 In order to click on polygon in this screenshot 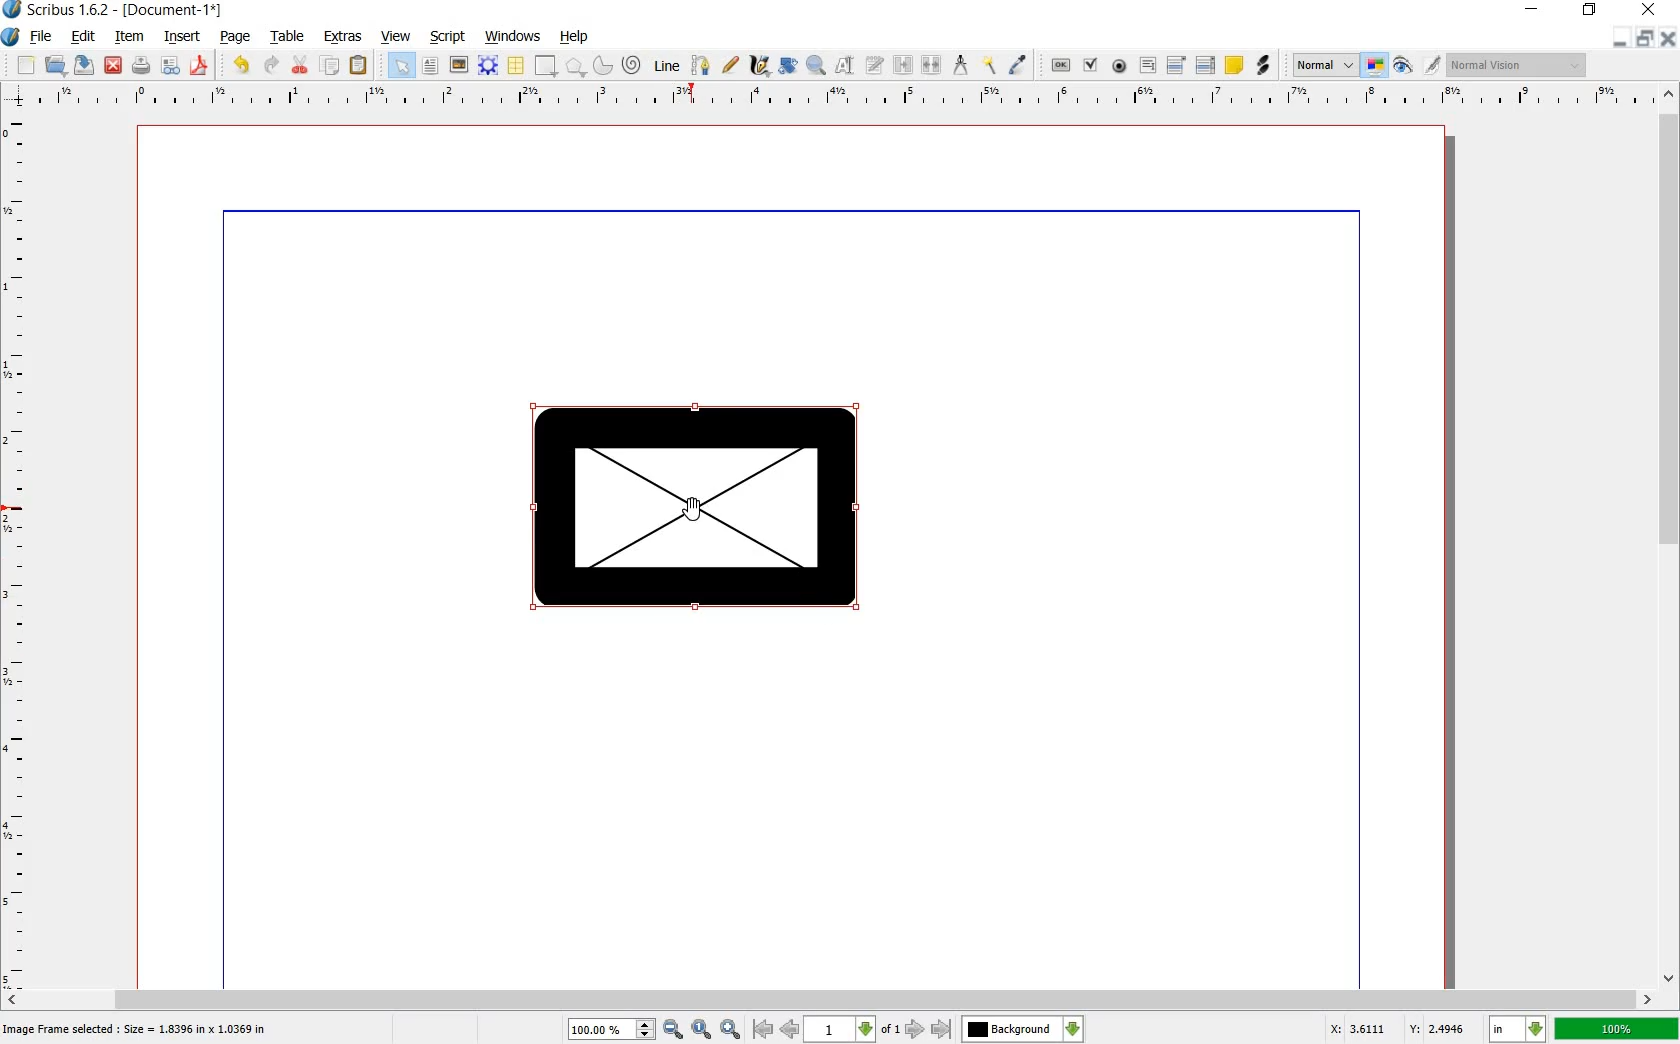, I will do `click(575, 66)`.